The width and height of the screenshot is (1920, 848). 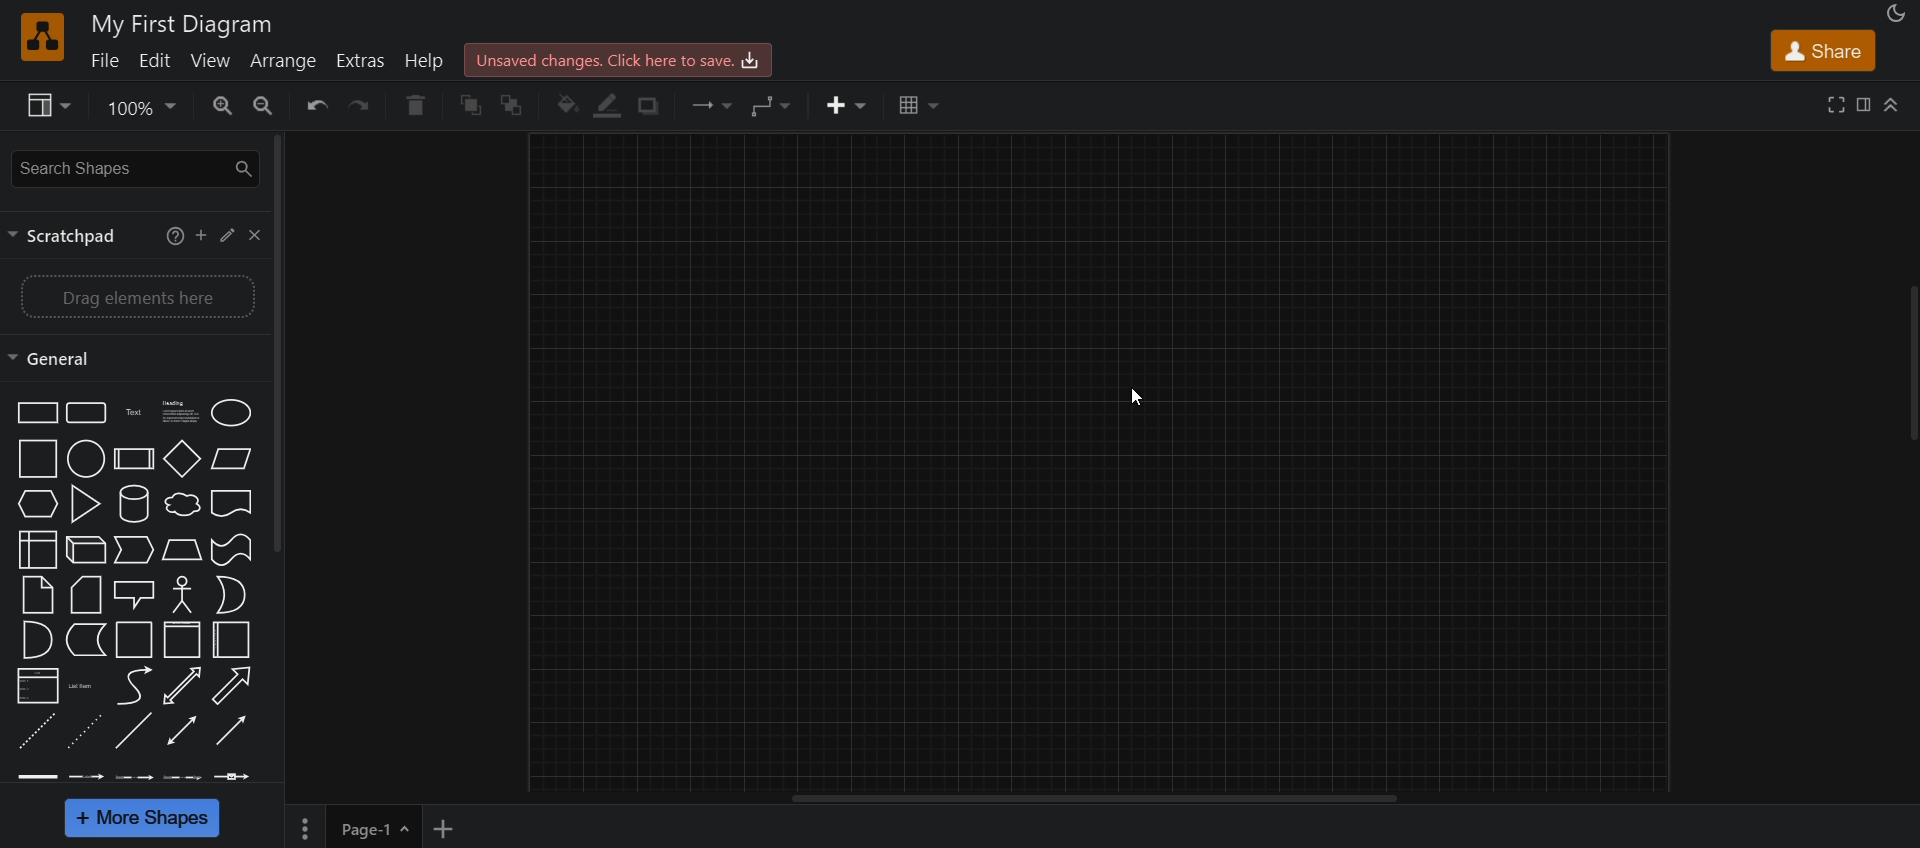 What do you see at coordinates (312, 106) in the screenshot?
I see `undo` at bounding box center [312, 106].